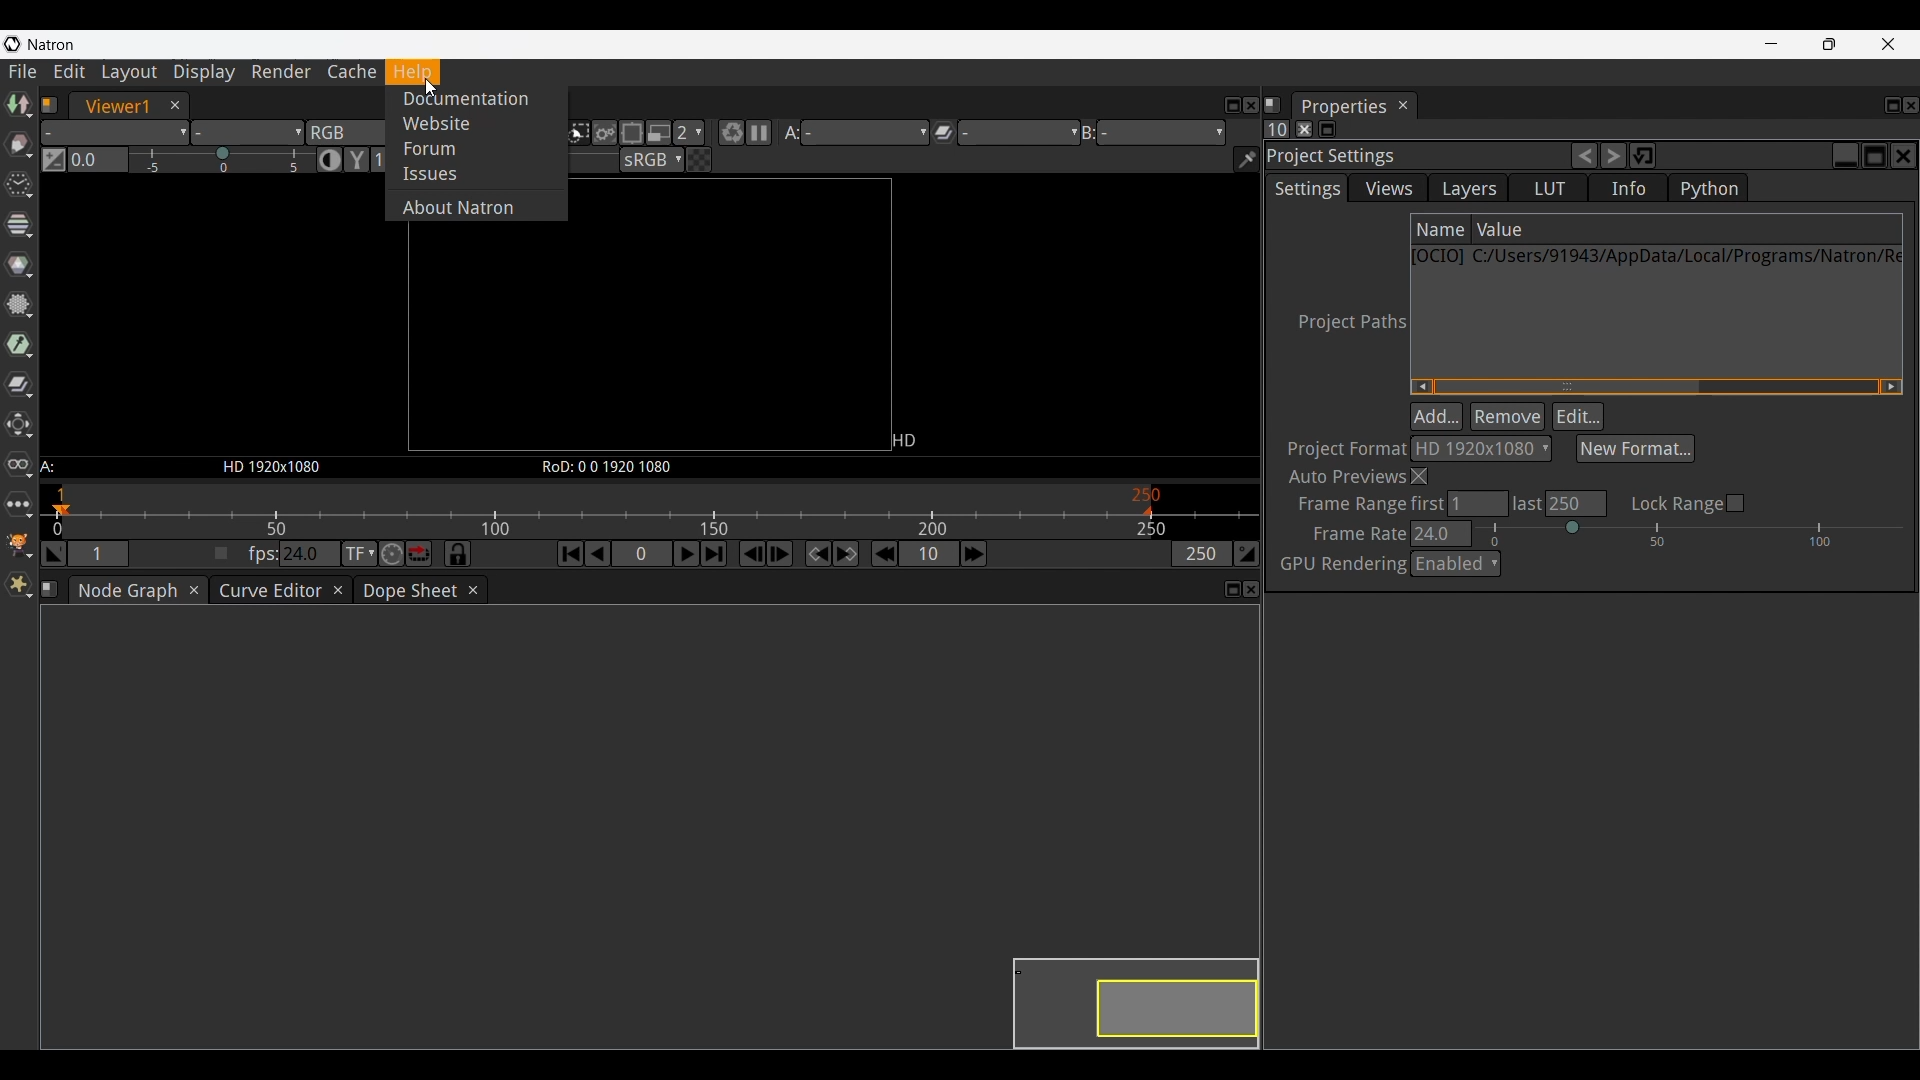 The height and width of the screenshot is (1080, 1920). I want to click on Gain, so click(222, 157).